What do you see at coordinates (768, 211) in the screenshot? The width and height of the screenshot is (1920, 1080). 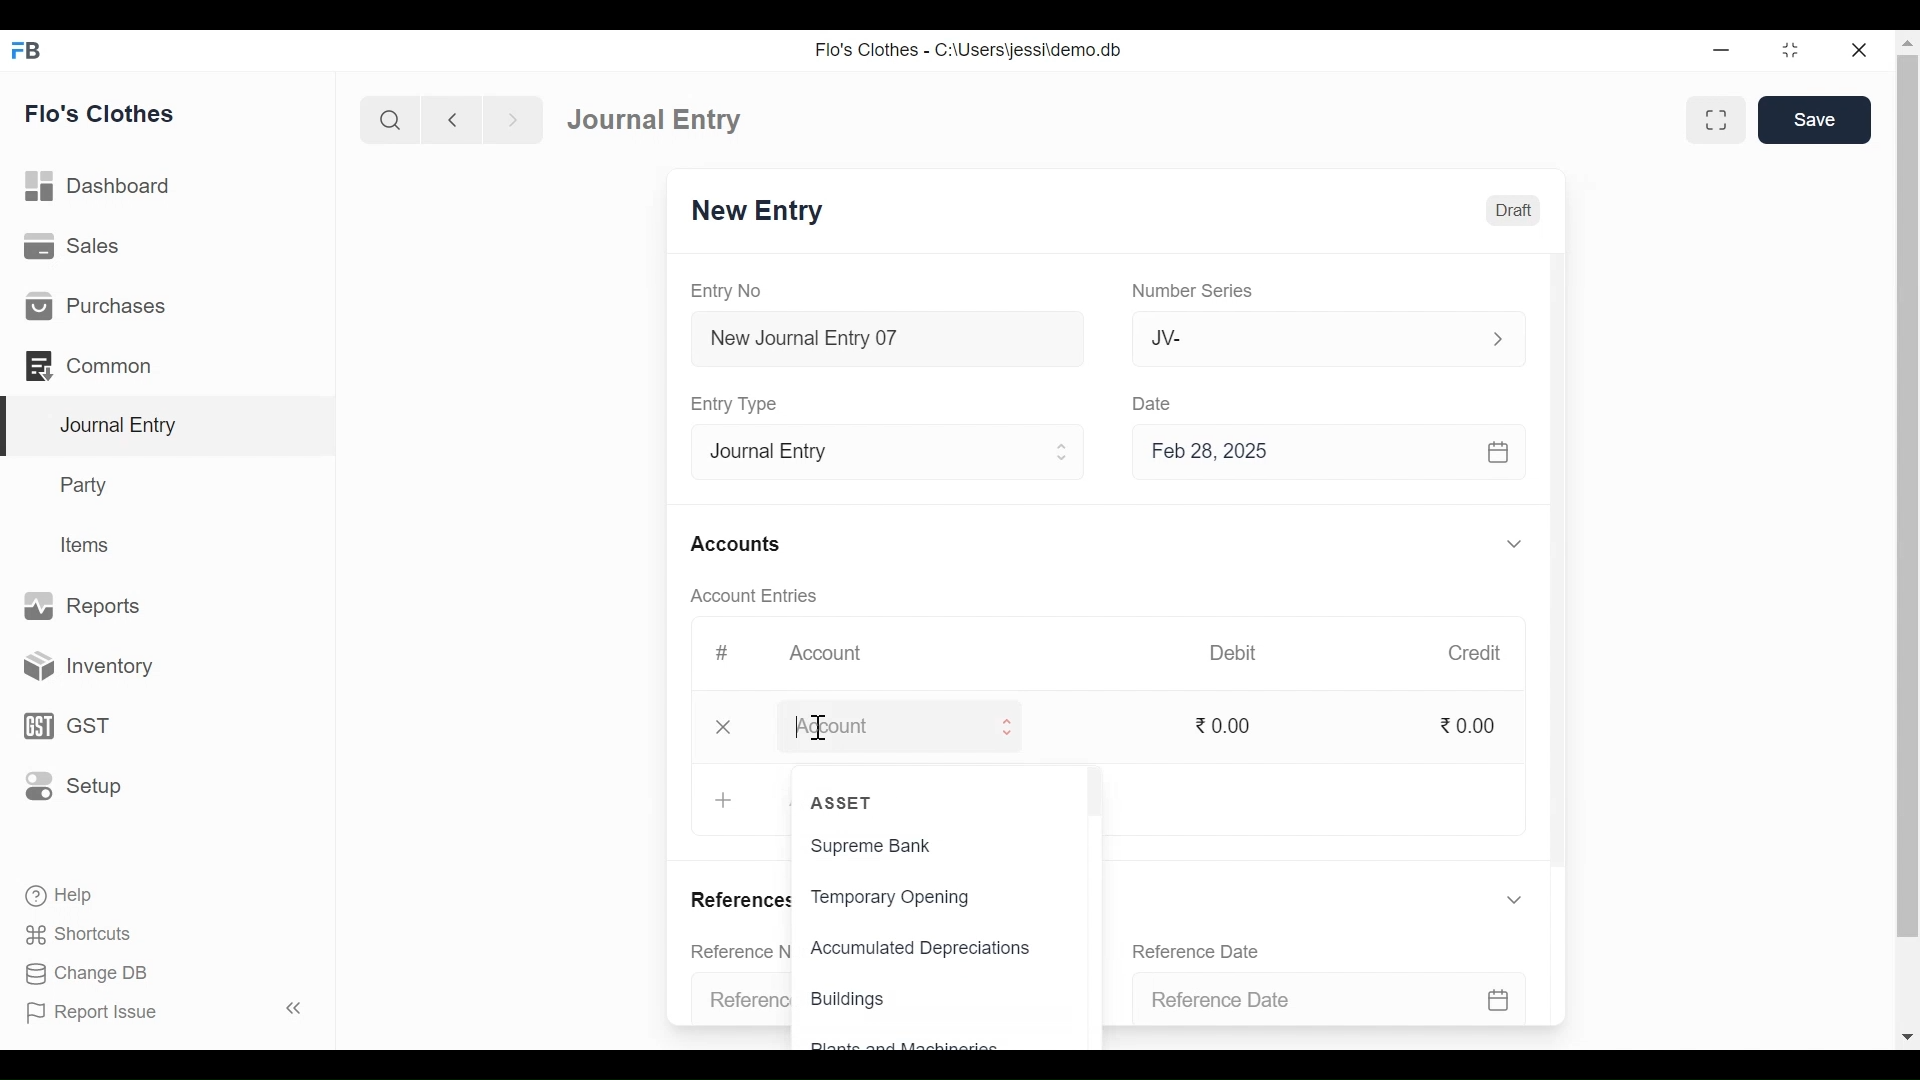 I see `New Entry` at bounding box center [768, 211].